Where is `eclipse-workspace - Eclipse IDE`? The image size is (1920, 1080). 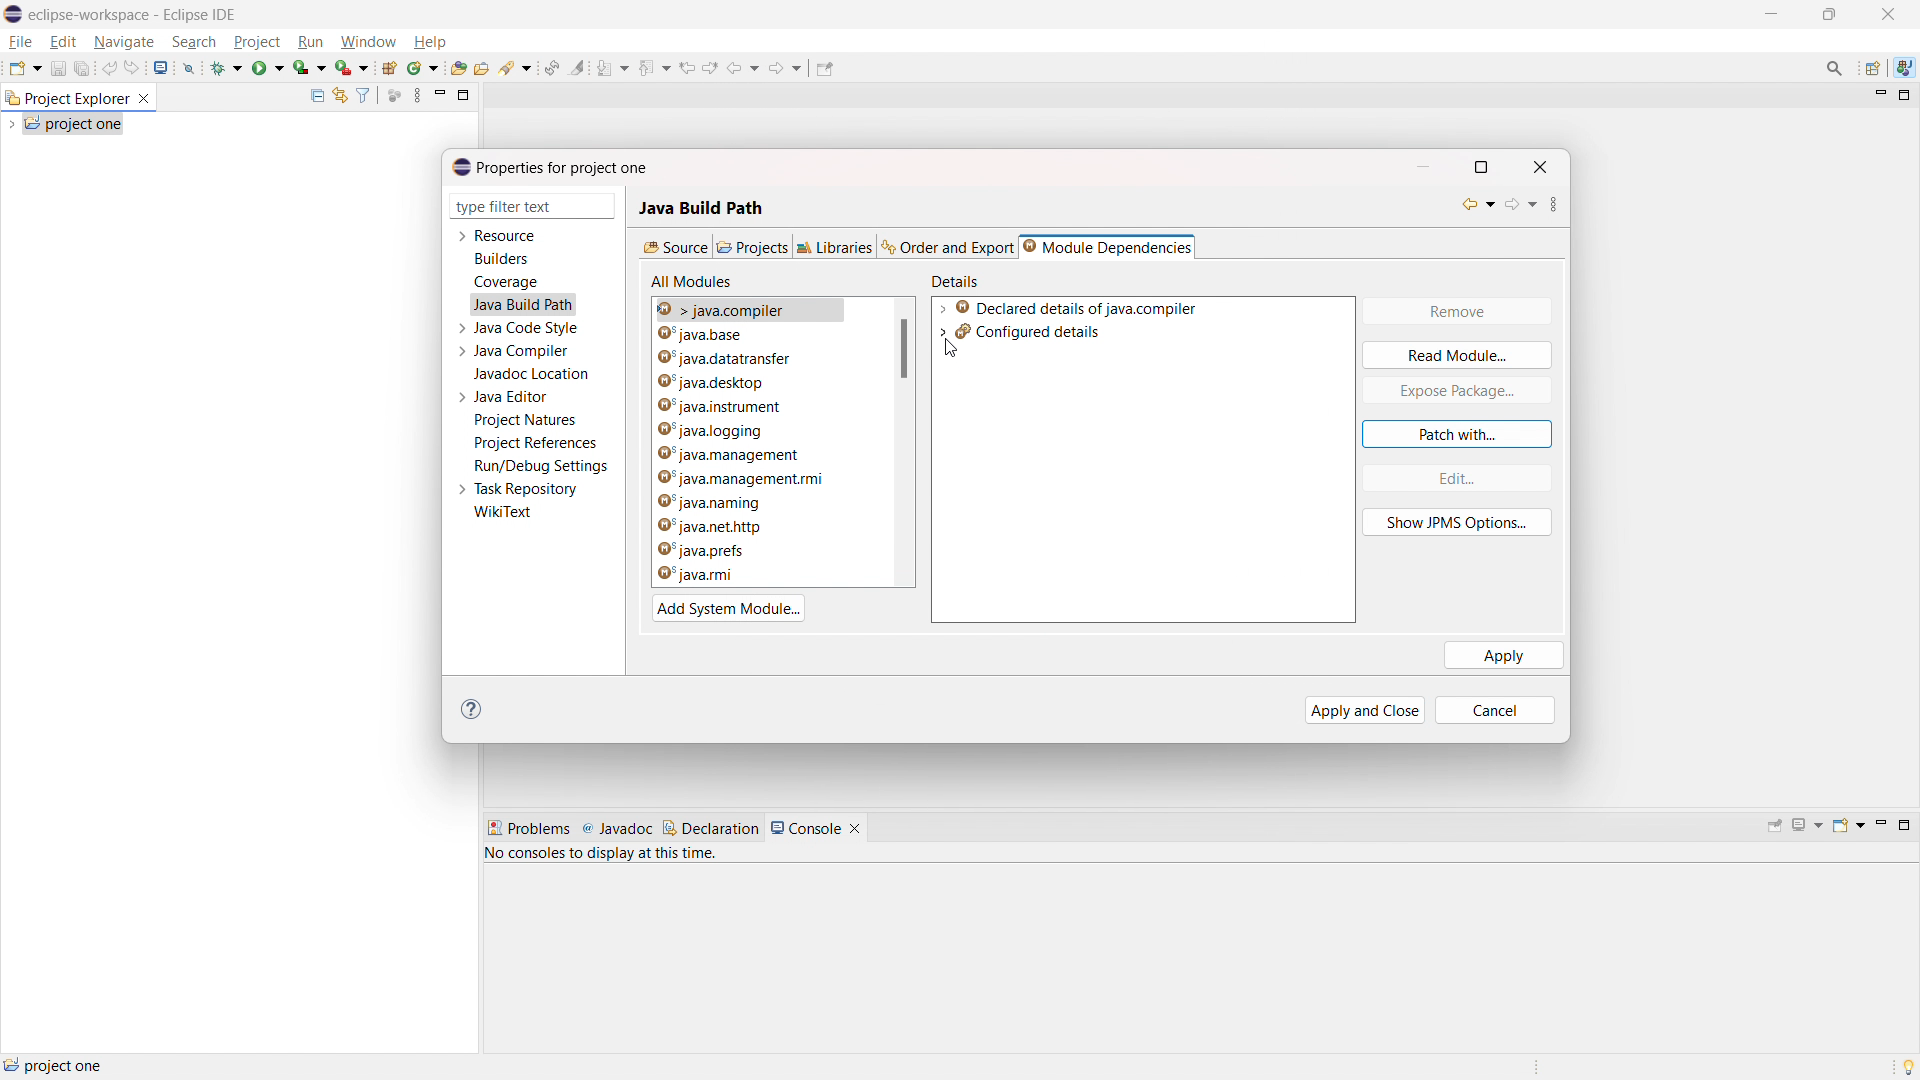 eclipse-workspace - Eclipse IDE is located at coordinates (133, 15).